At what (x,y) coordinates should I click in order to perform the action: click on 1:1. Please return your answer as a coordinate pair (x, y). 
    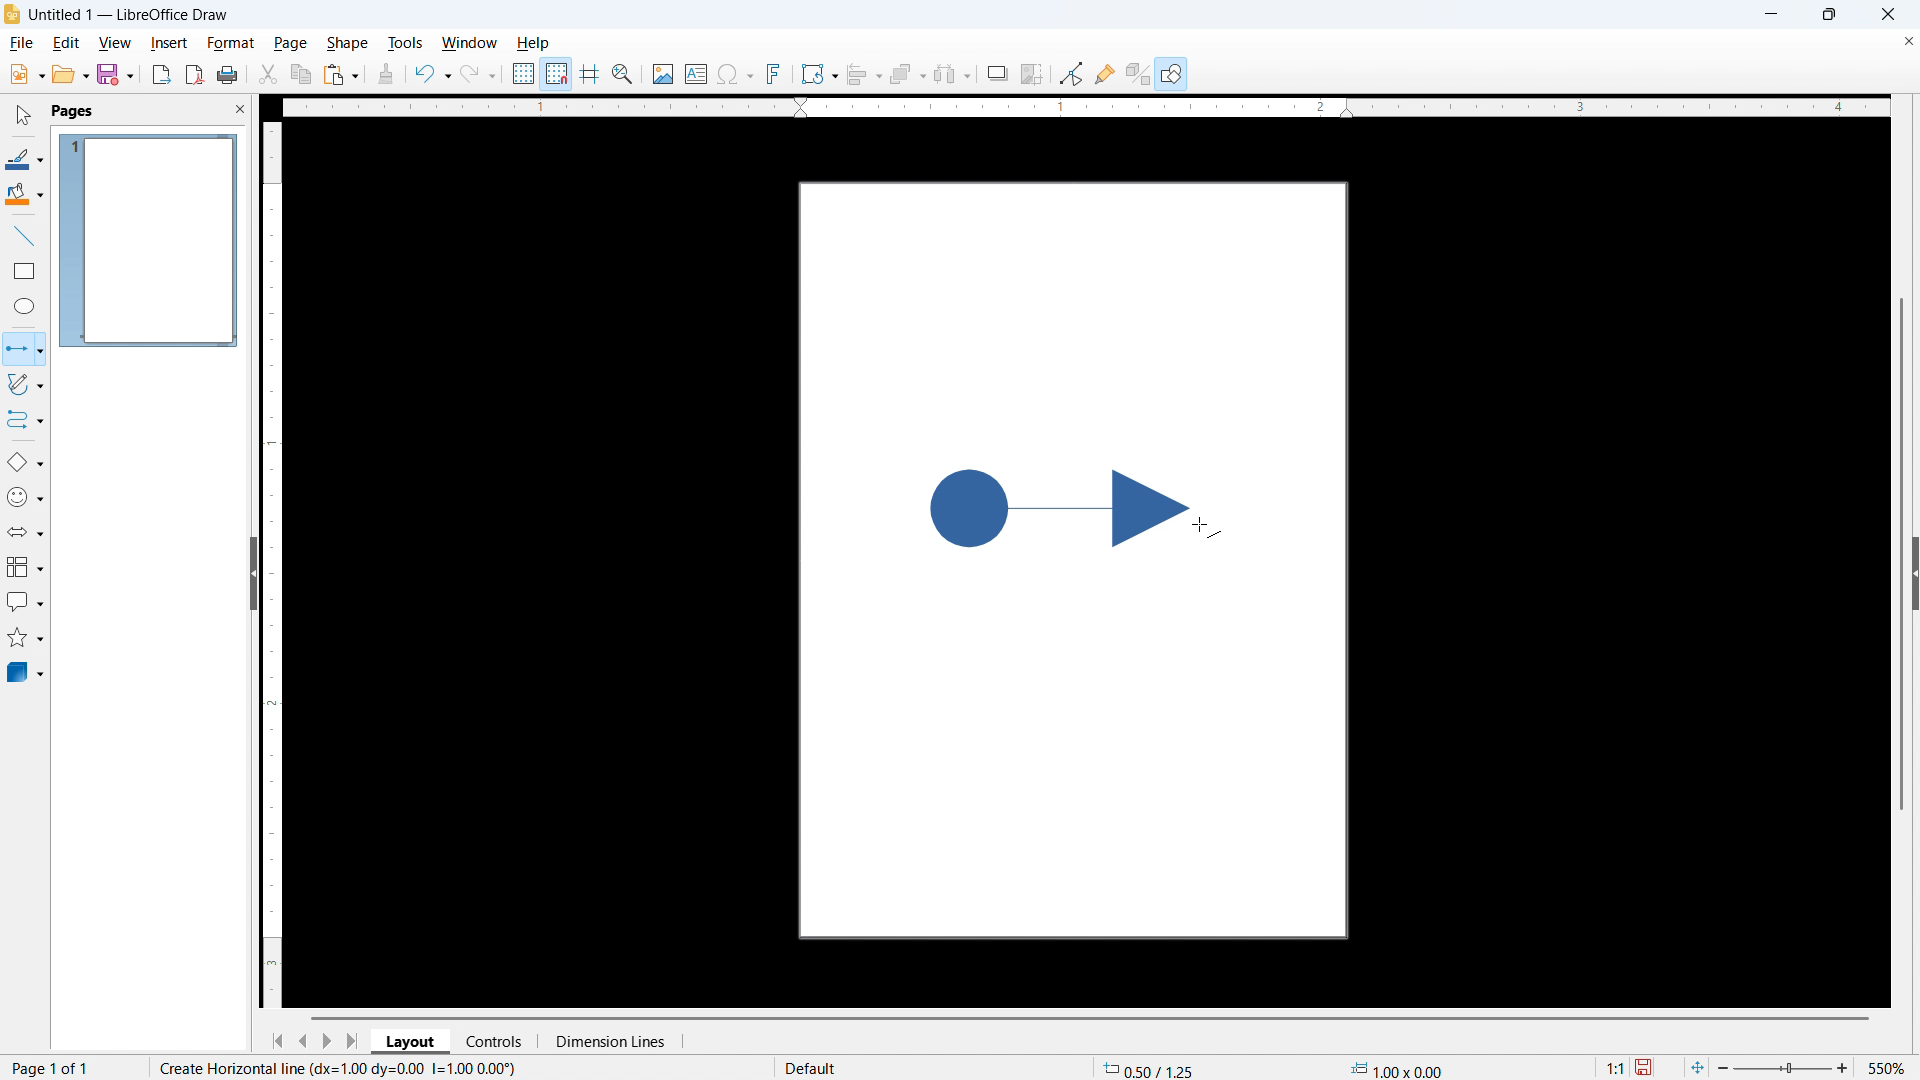
    Looking at the image, I should click on (1614, 1068).